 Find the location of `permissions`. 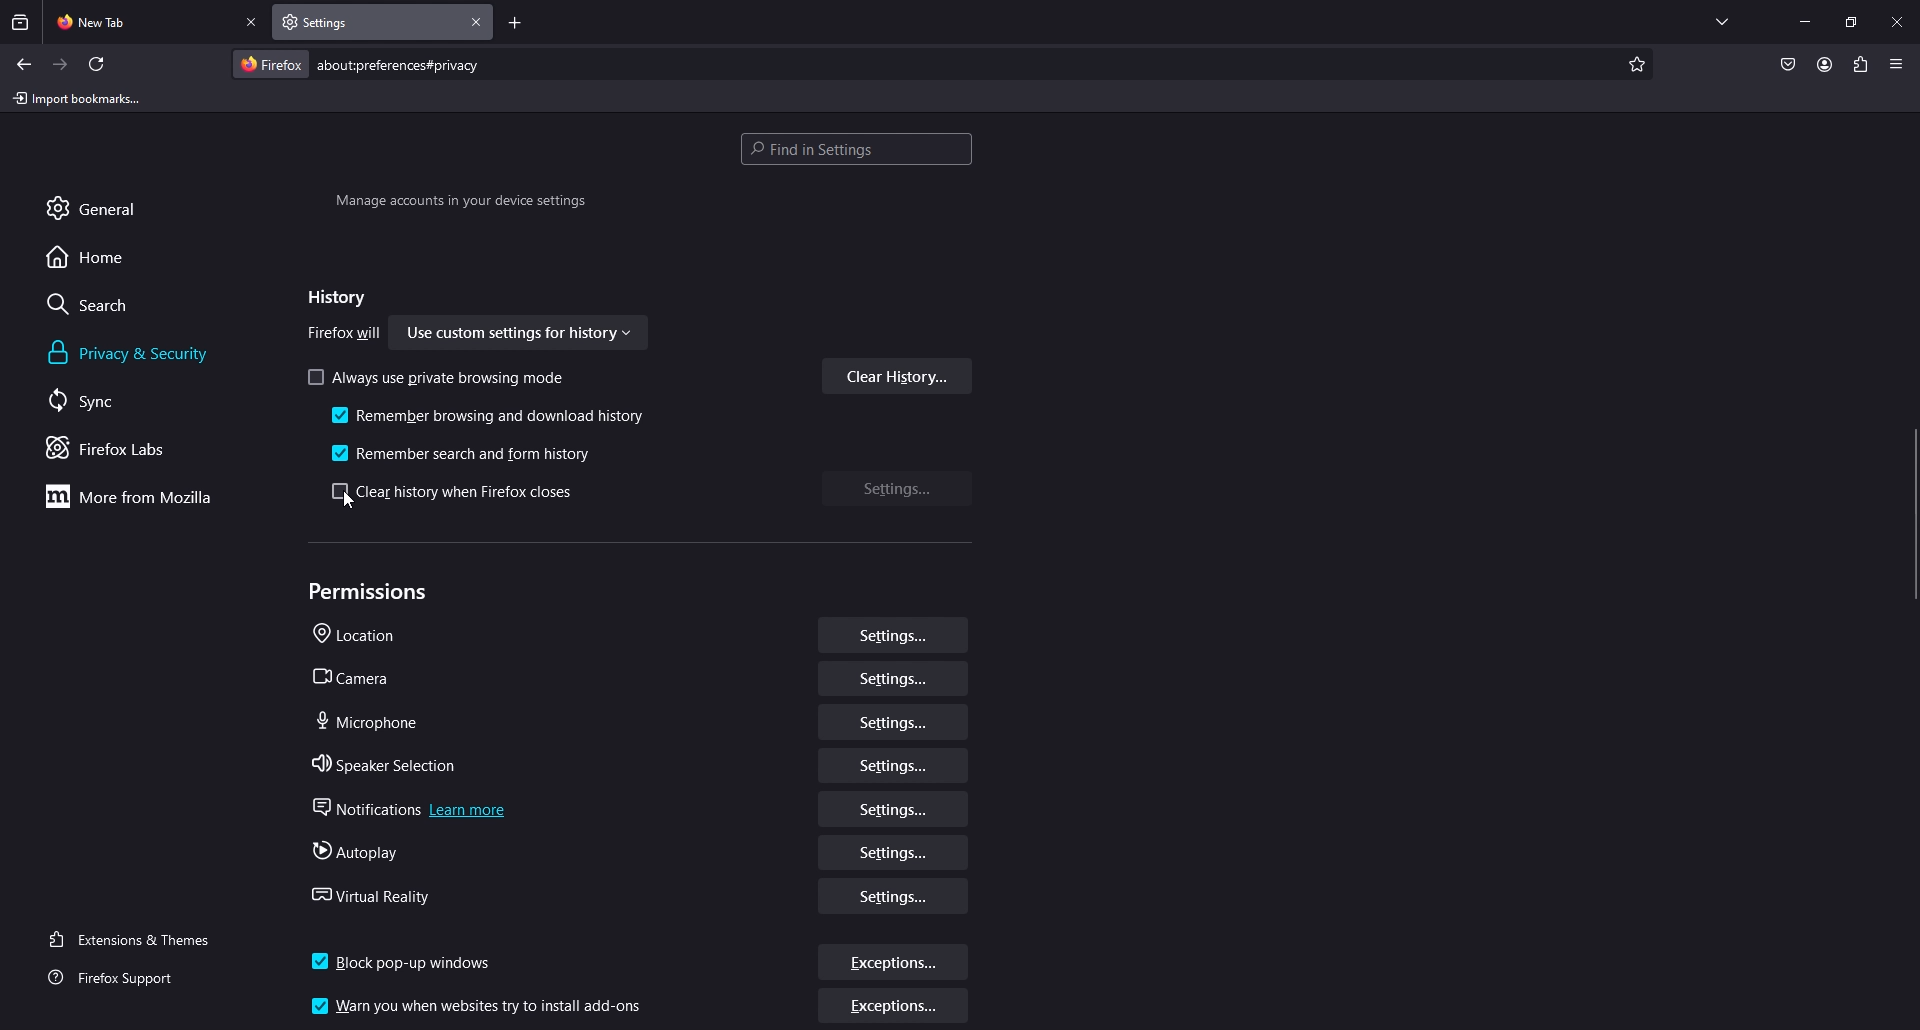

permissions is located at coordinates (373, 592).